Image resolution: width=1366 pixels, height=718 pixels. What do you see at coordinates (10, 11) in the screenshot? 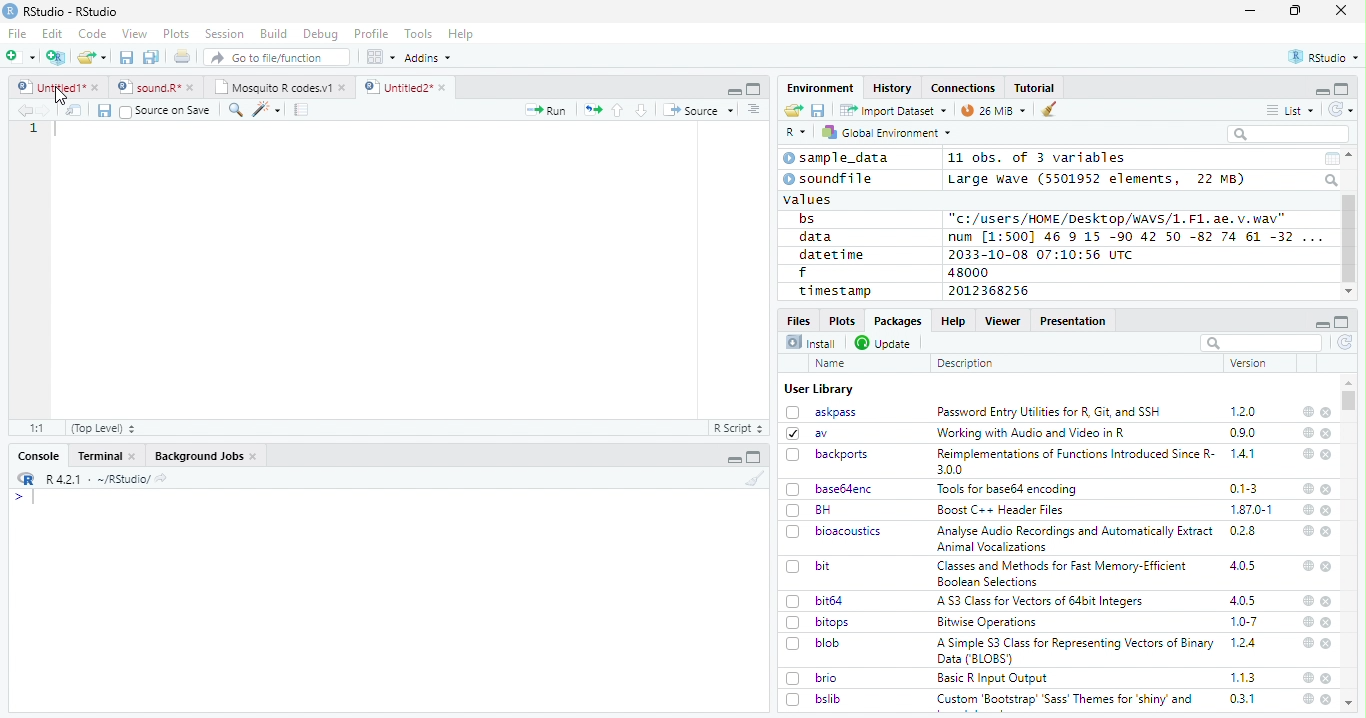
I see `logo` at bounding box center [10, 11].